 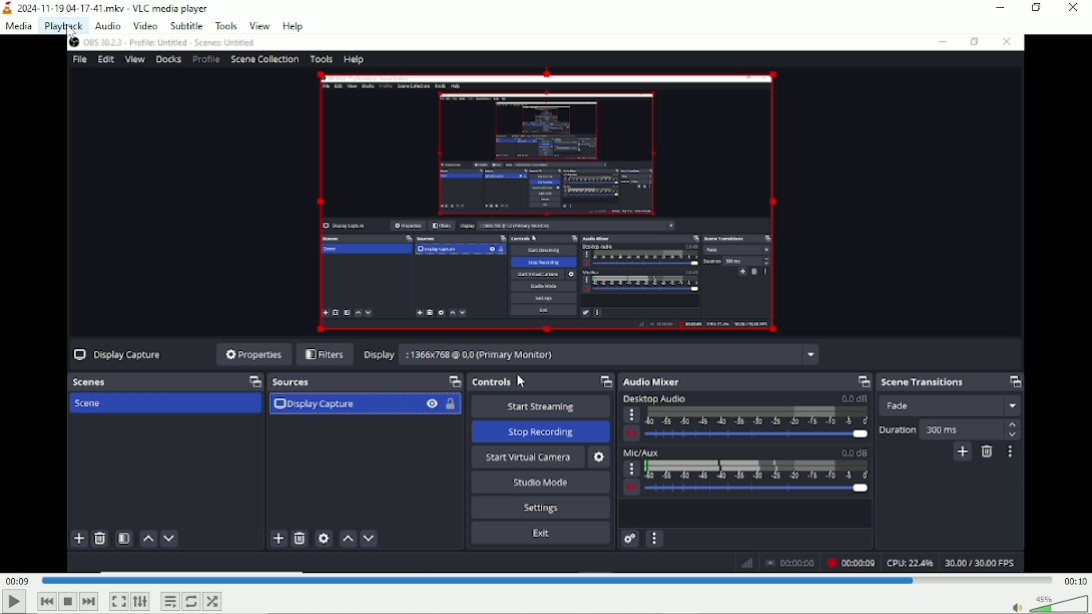 What do you see at coordinates (118, 601) in the screenshot?
I see `Toggle video in fullscreen` at bounding box center [118, 601].